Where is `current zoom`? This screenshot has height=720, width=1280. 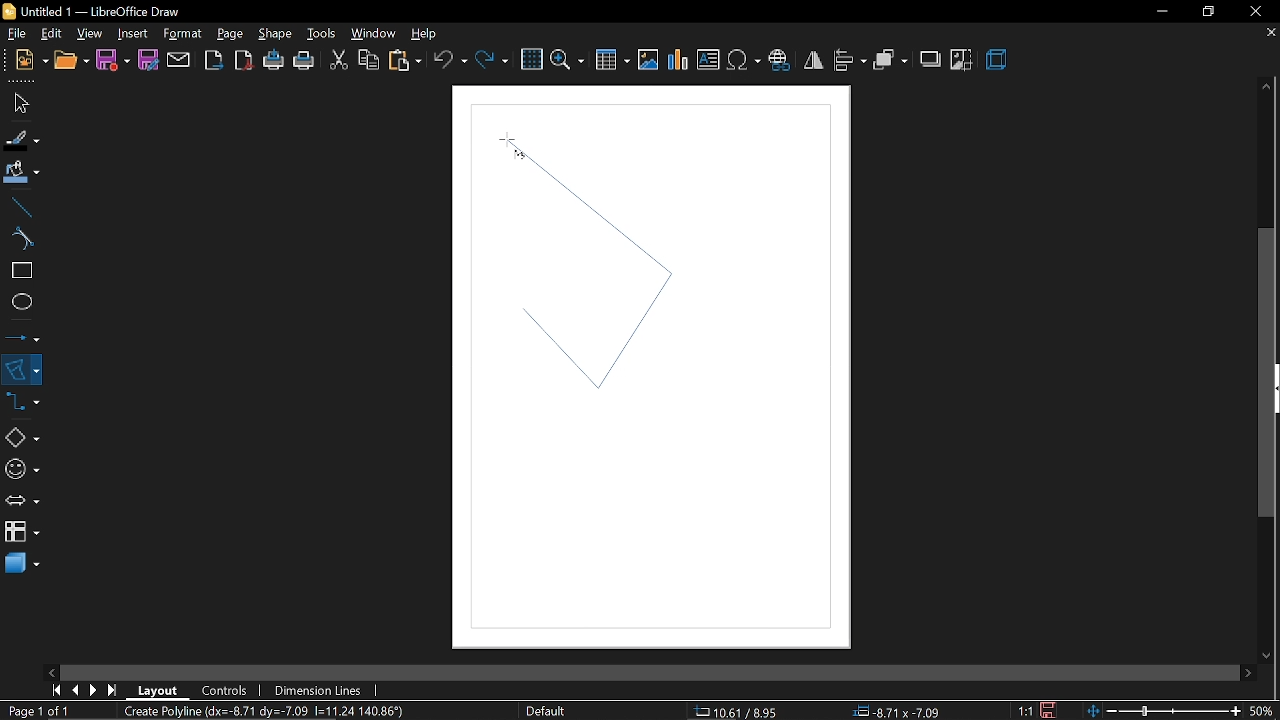 current zoom is located at coordinates (1262, 711).